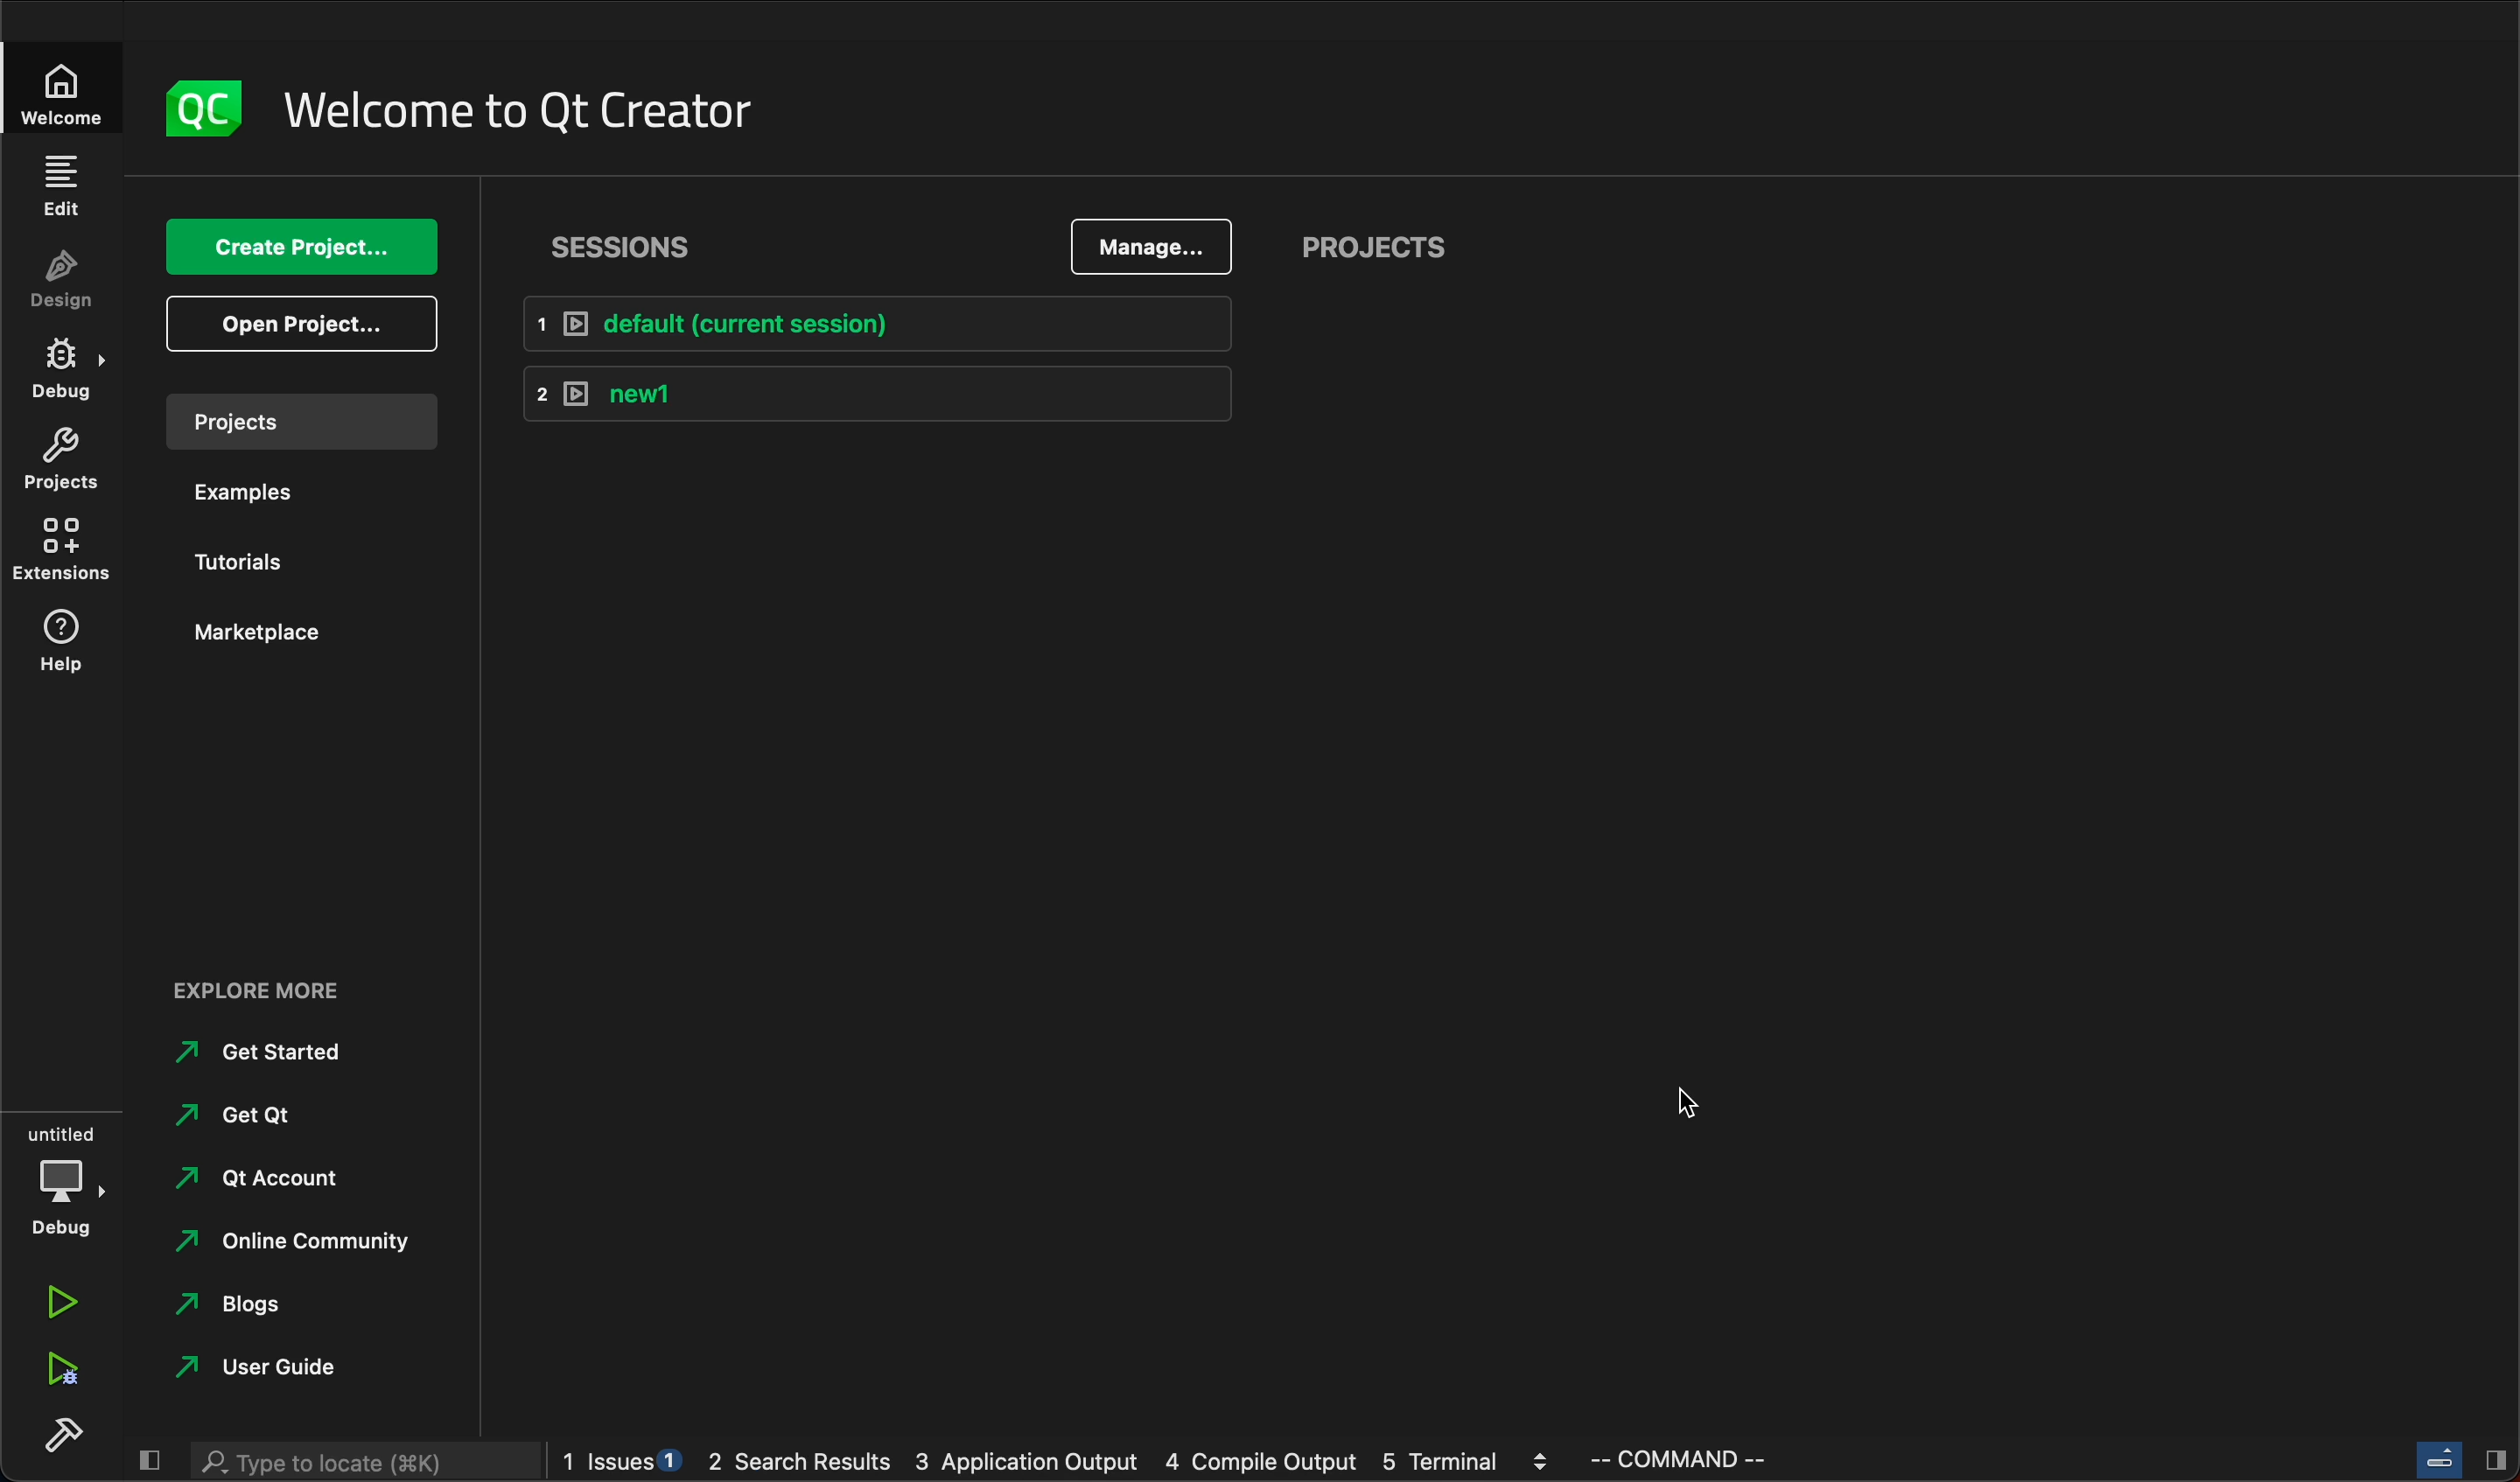 This screenshot has width=2520, height=1482. I want to click on run, so click(57, 1302).